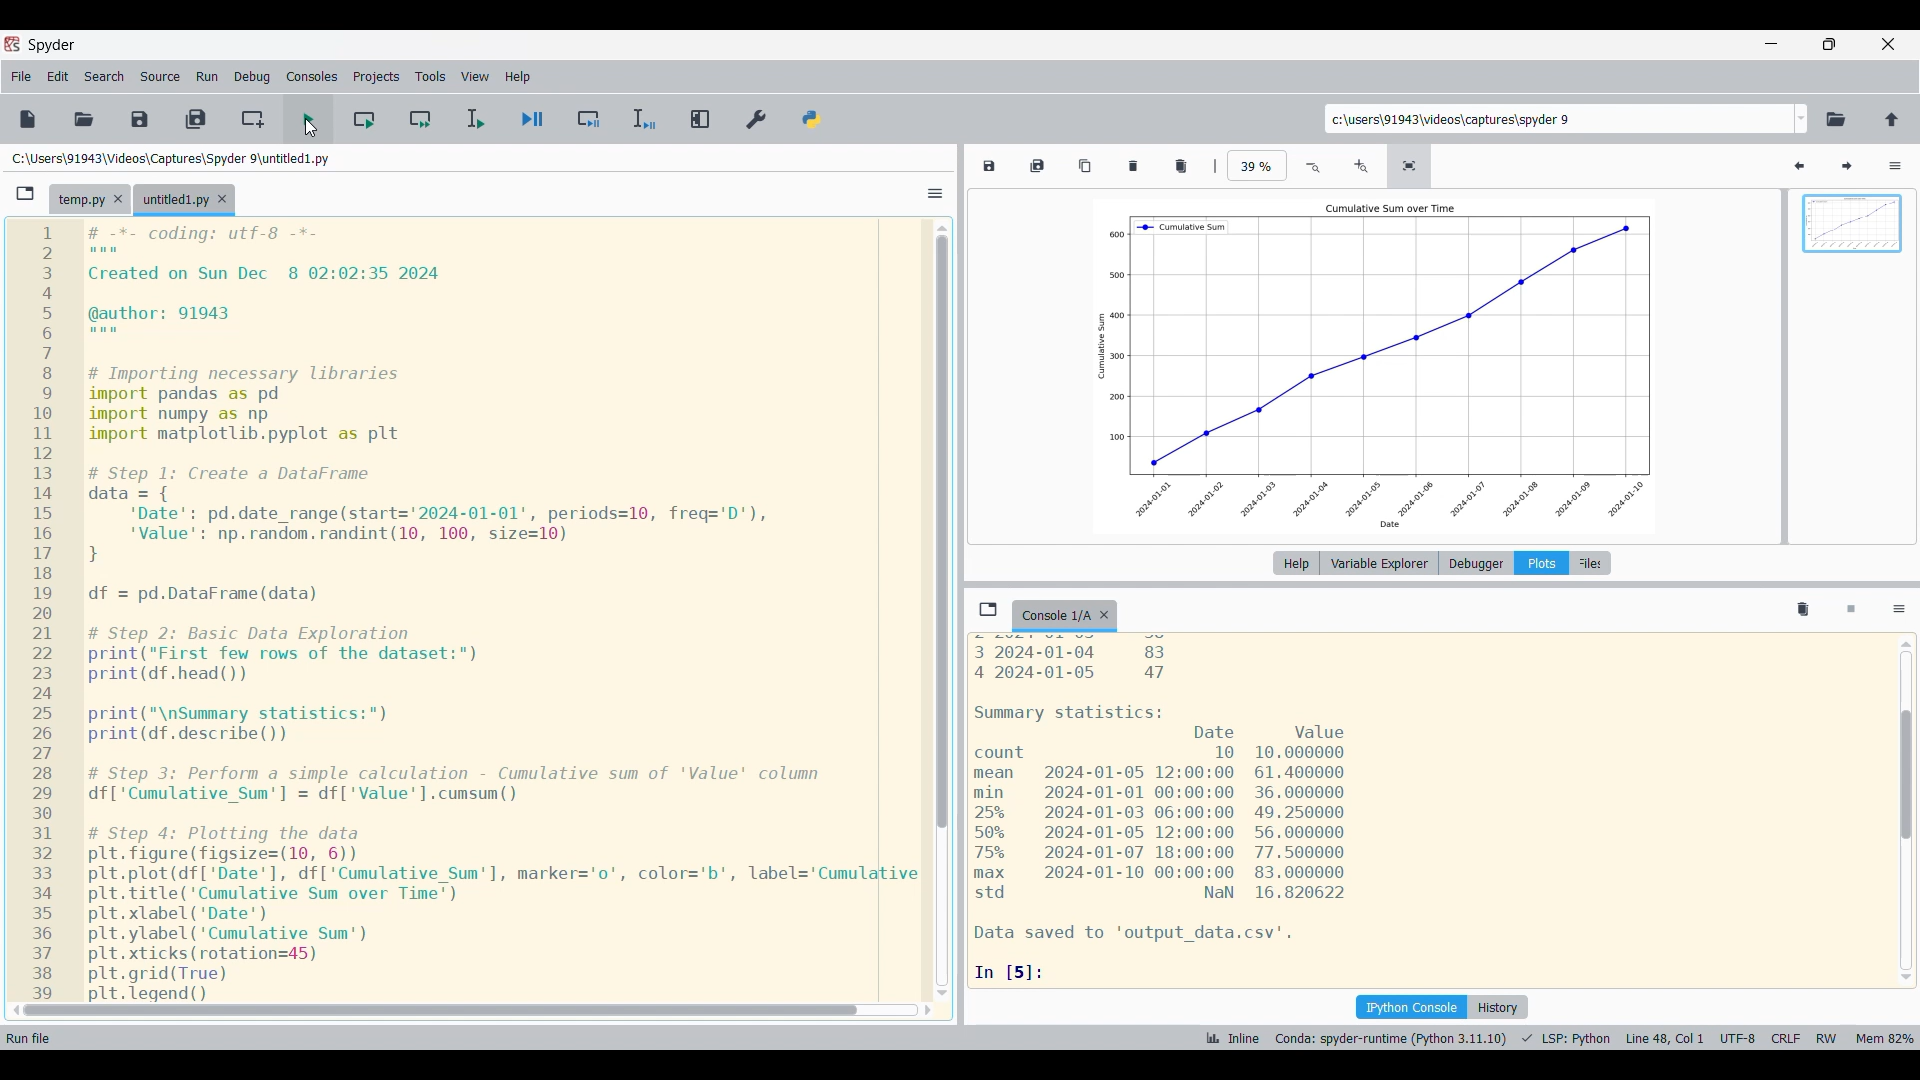 This screenshot has height=1080, width=1920. Describe the element at coordinates (1787, 1038) in the screenshot. I see `crlf` at that location.